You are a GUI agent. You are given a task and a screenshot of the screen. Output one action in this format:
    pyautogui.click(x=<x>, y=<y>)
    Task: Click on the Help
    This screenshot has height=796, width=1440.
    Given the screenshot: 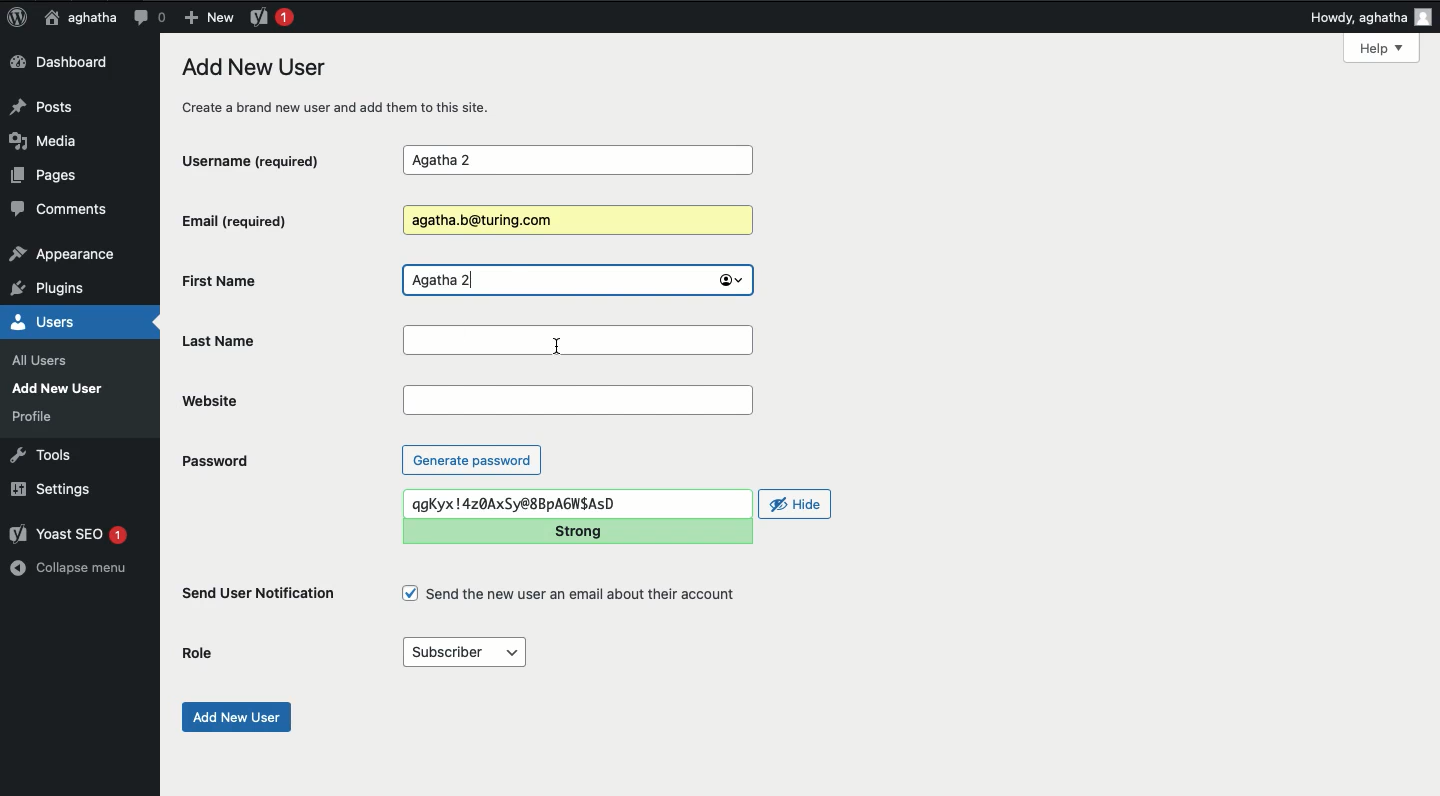 What is the action you would take?
    pyautogui.click(x=1381, y=48)
    